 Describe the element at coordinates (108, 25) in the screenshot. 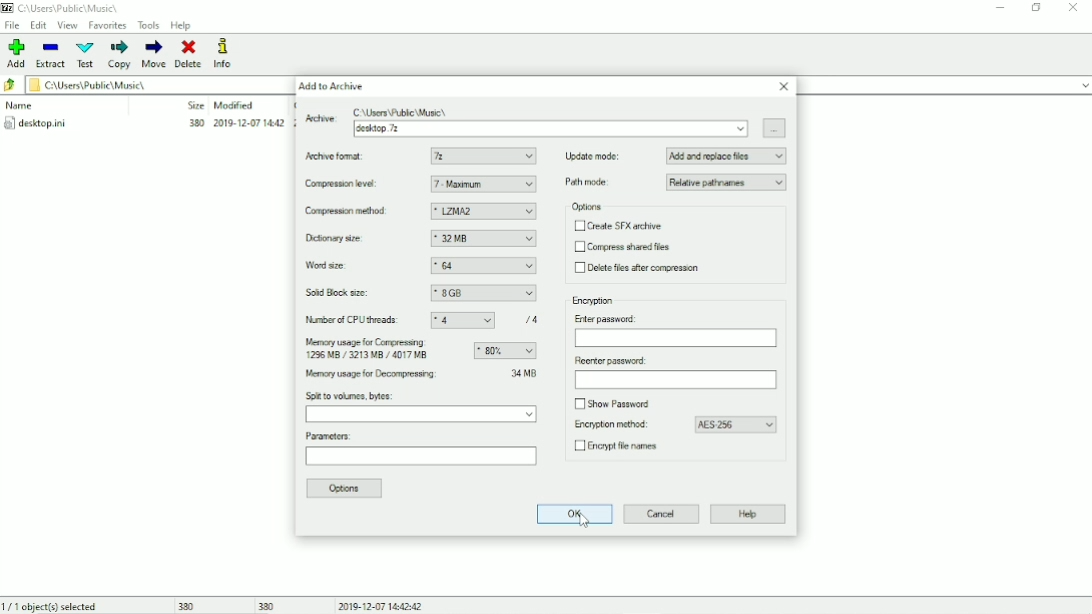

I see `Favorites` at that location.